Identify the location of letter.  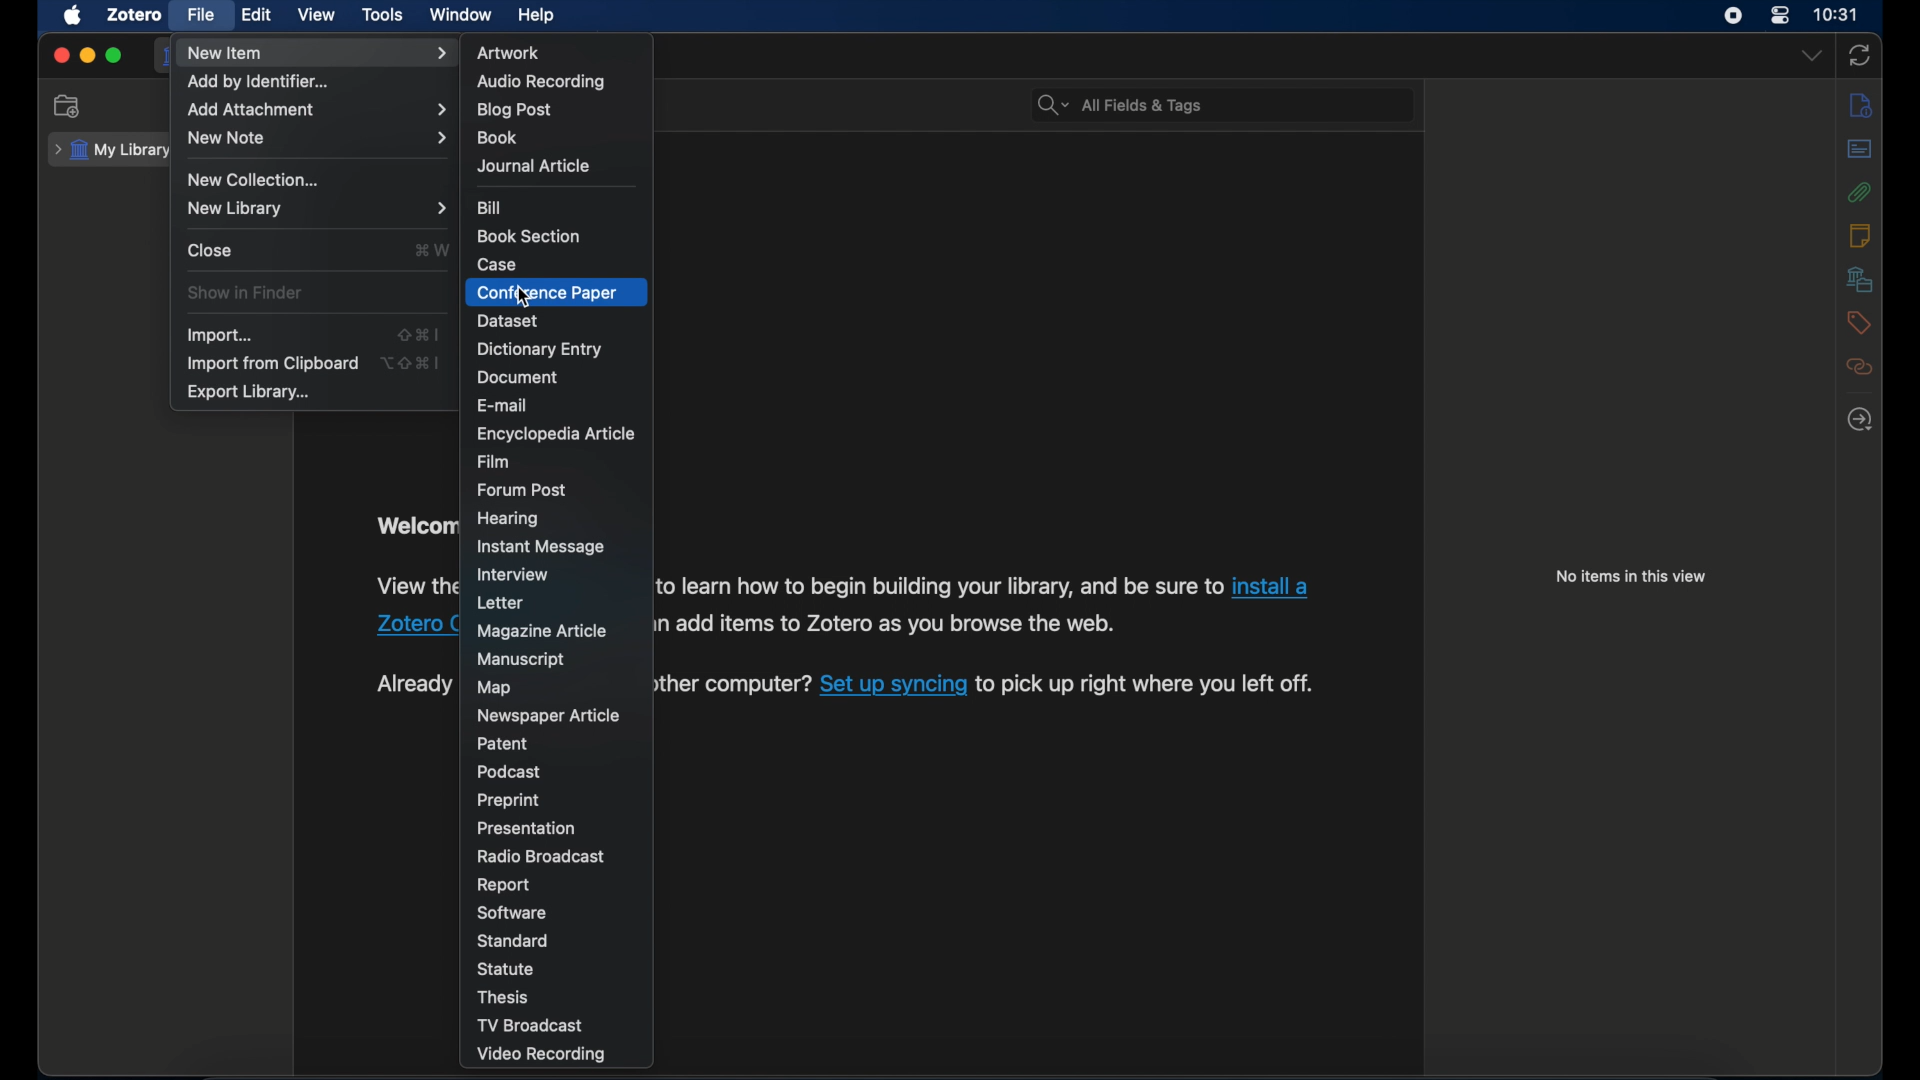
(498, 604).